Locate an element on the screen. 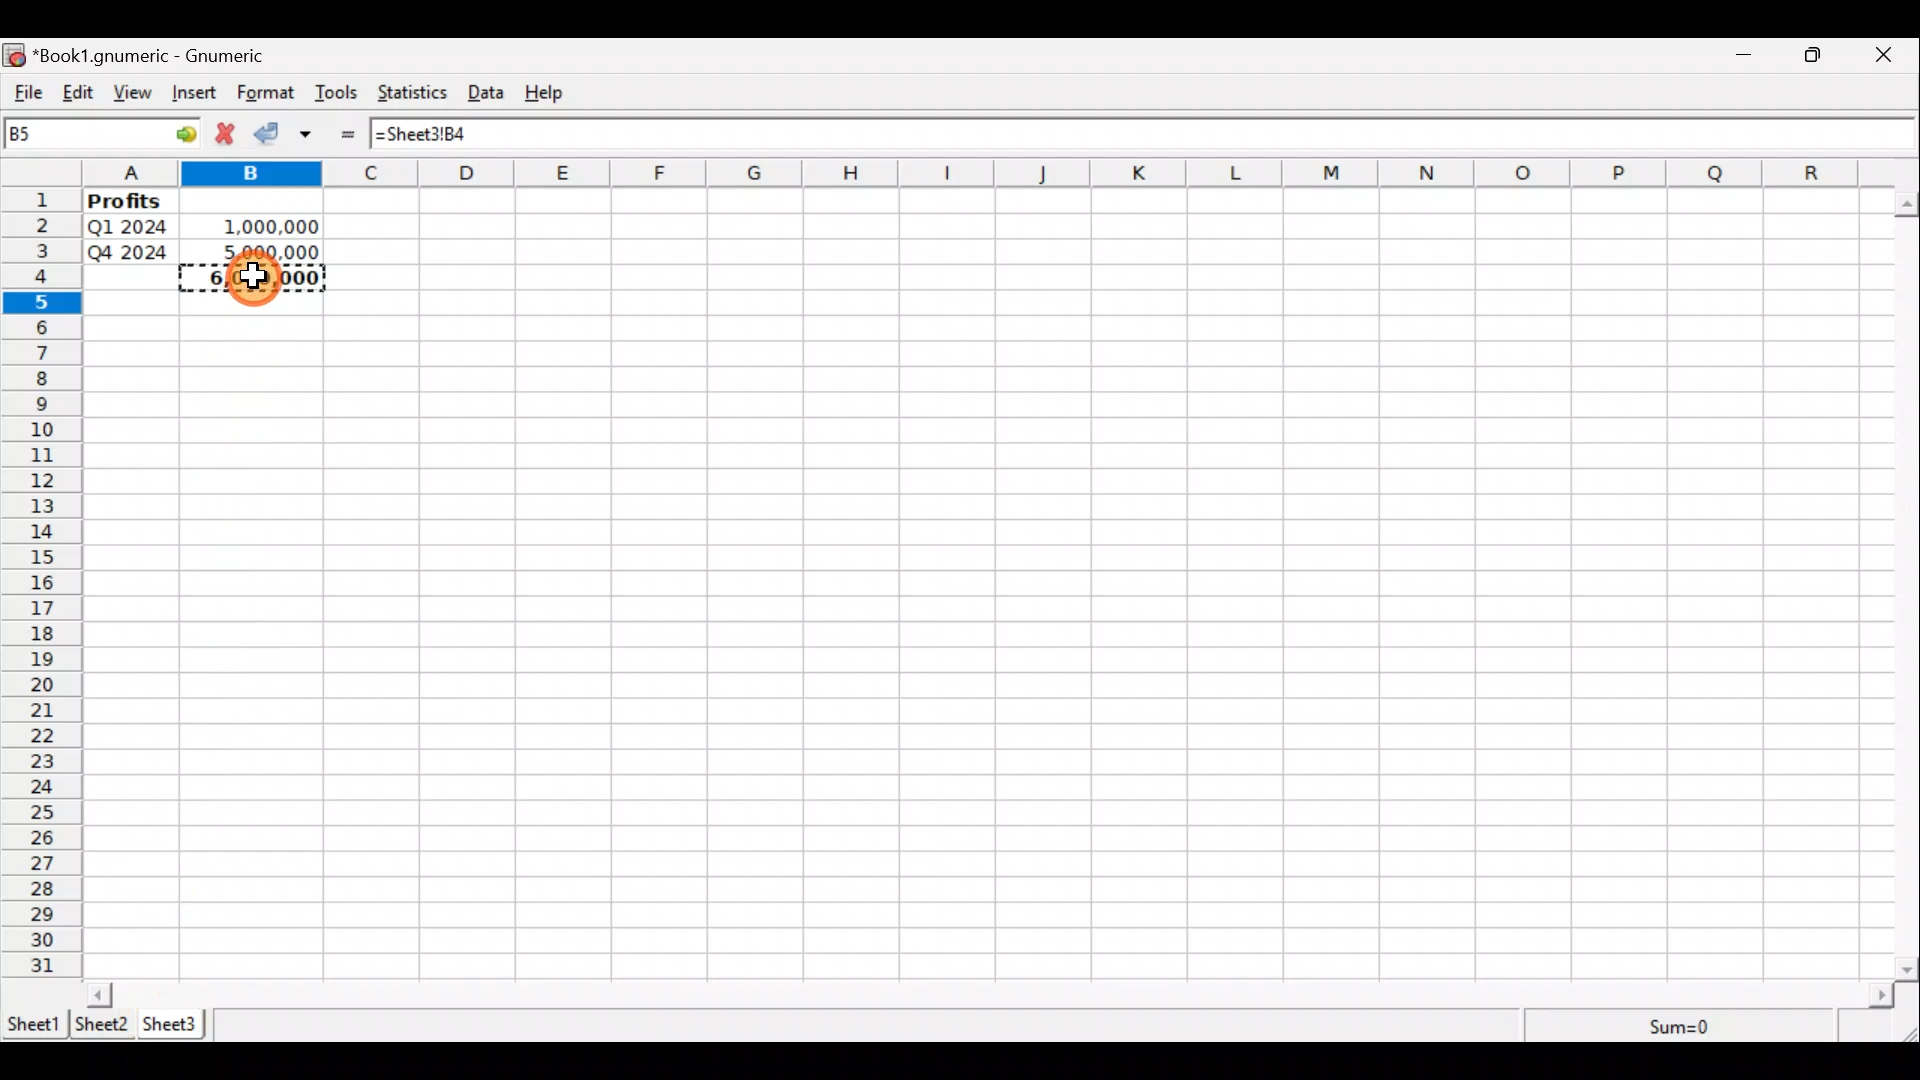 The width and height of the screenshot is (1920, 1080). Scroll bar is located at coordinates (991, 994).